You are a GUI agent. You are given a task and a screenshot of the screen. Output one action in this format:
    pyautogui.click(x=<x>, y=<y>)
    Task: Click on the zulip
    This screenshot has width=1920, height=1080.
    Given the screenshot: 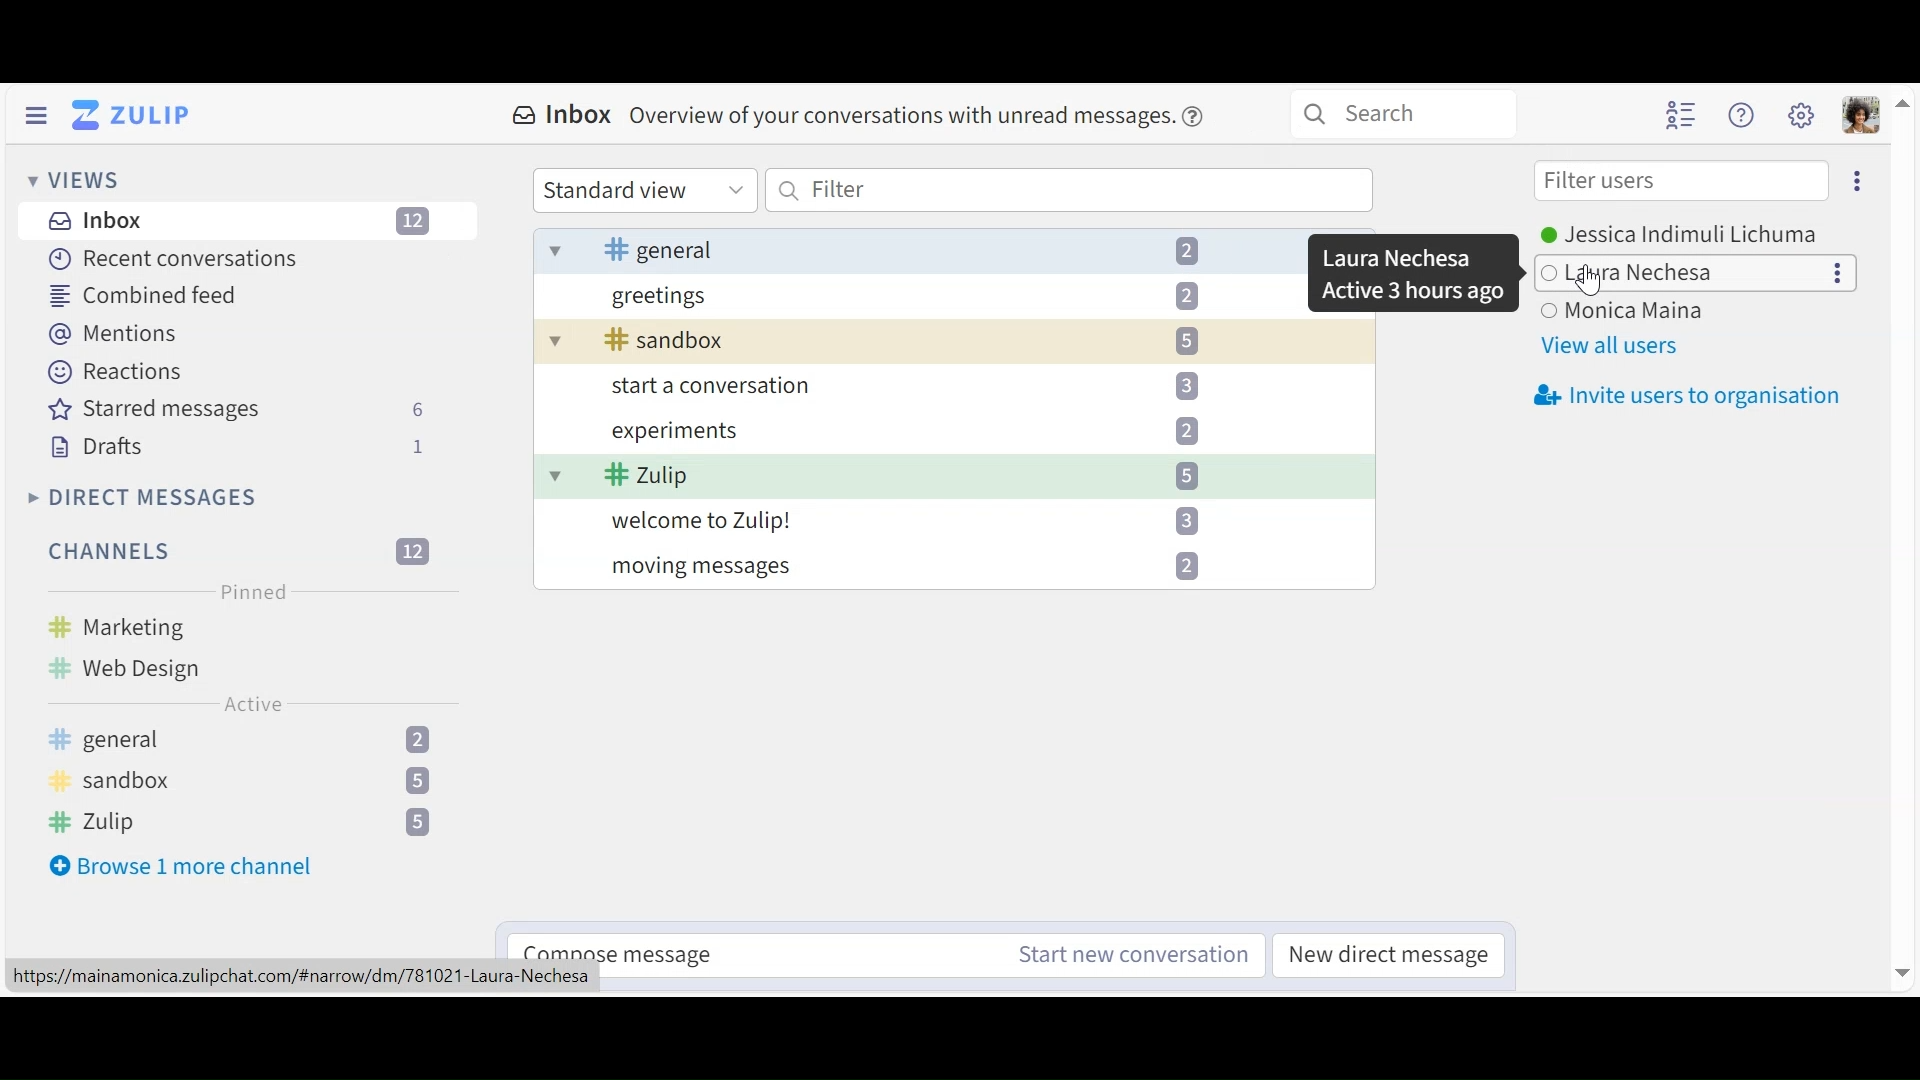 What is the action you would take?
    pyautogui.click(x=252, y=822)
    